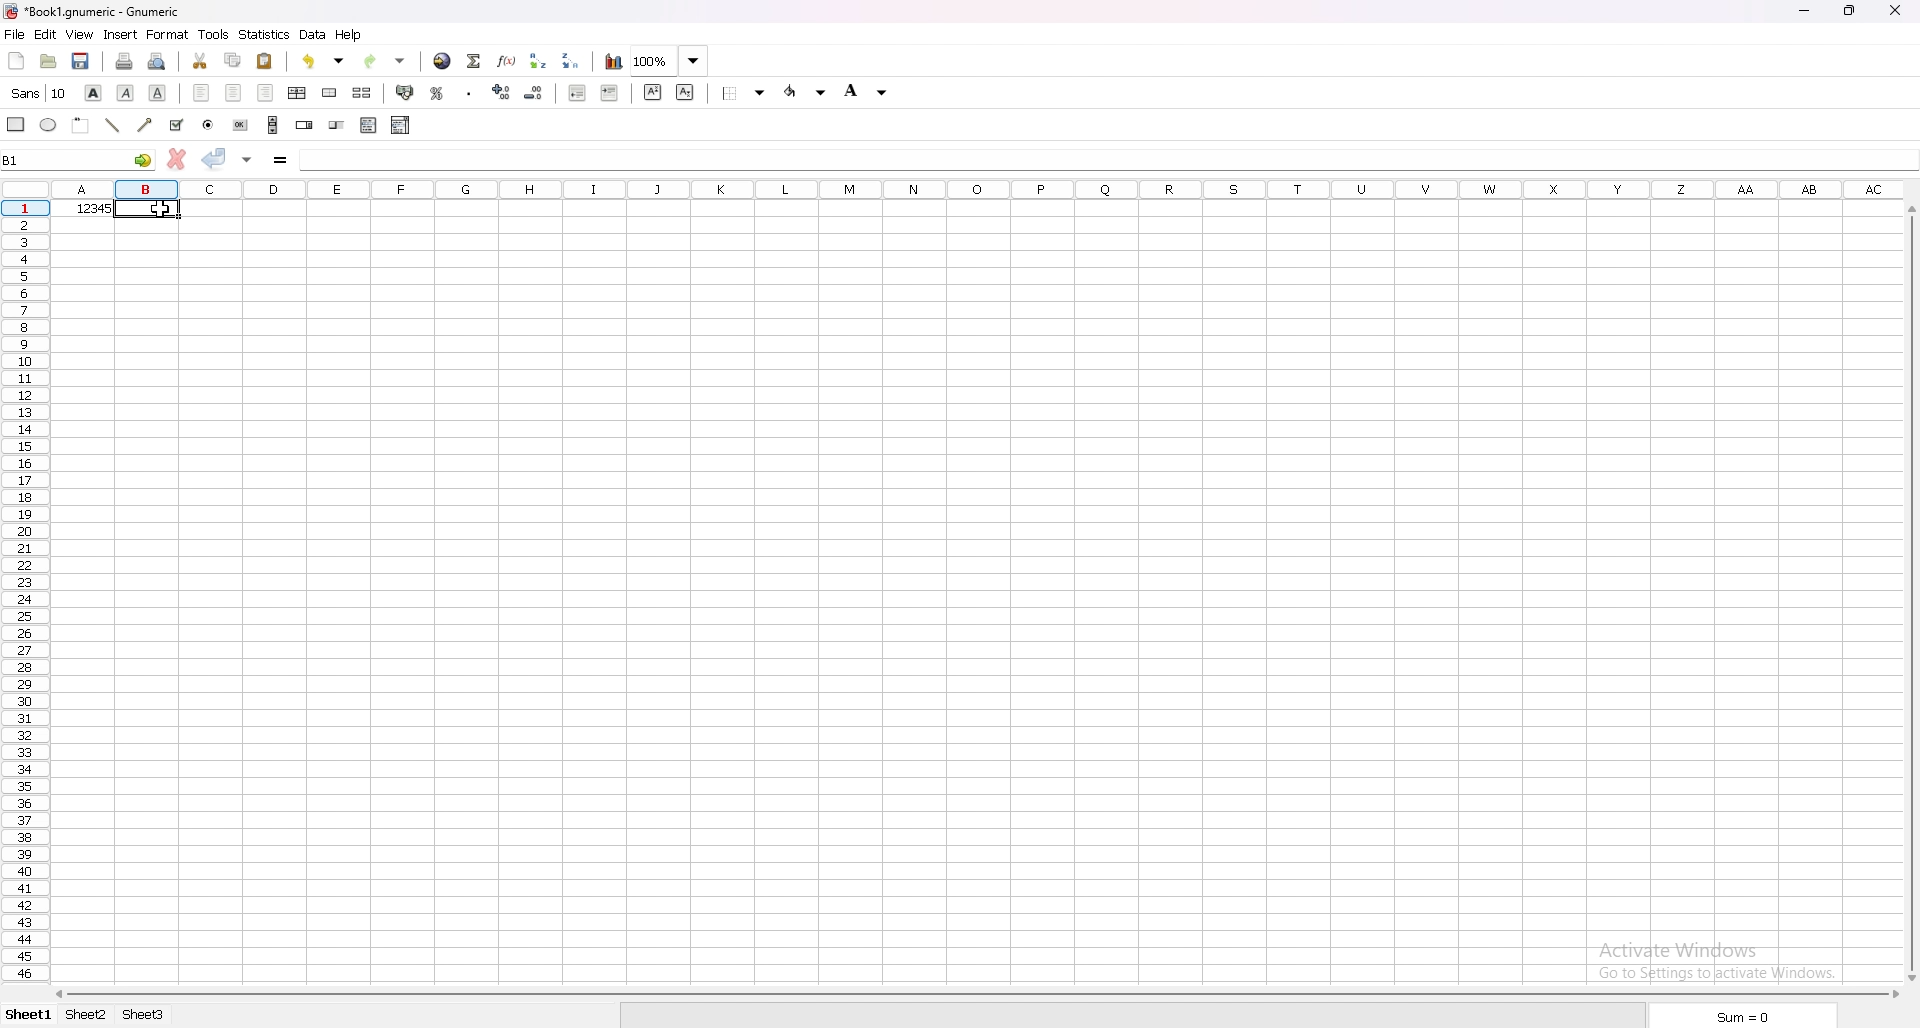 This screenshot has height=1028, width=1920. Describe the element at coordinates (214, 34) in the screenshot. I see `tools` at that location.